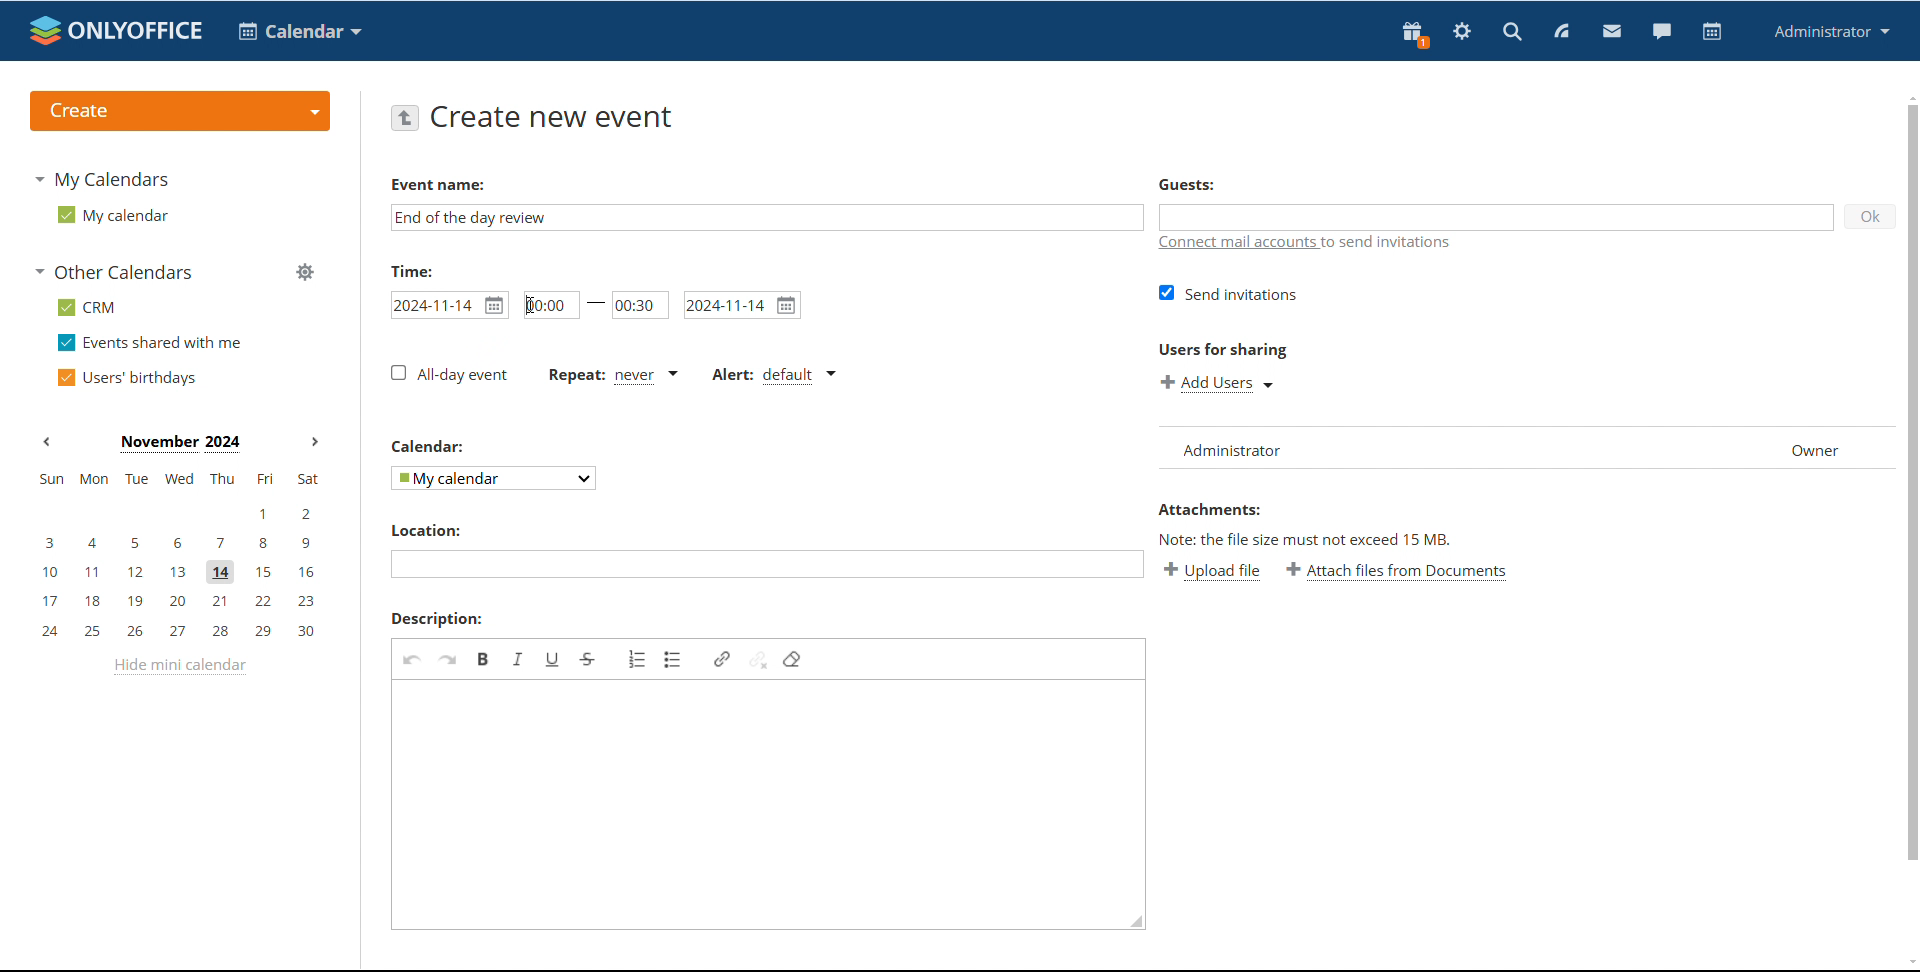  Describe the element at coordinates (1307, 539) in the screenshot. I see `Note: the file size must not exceed 15 mb` at that location.